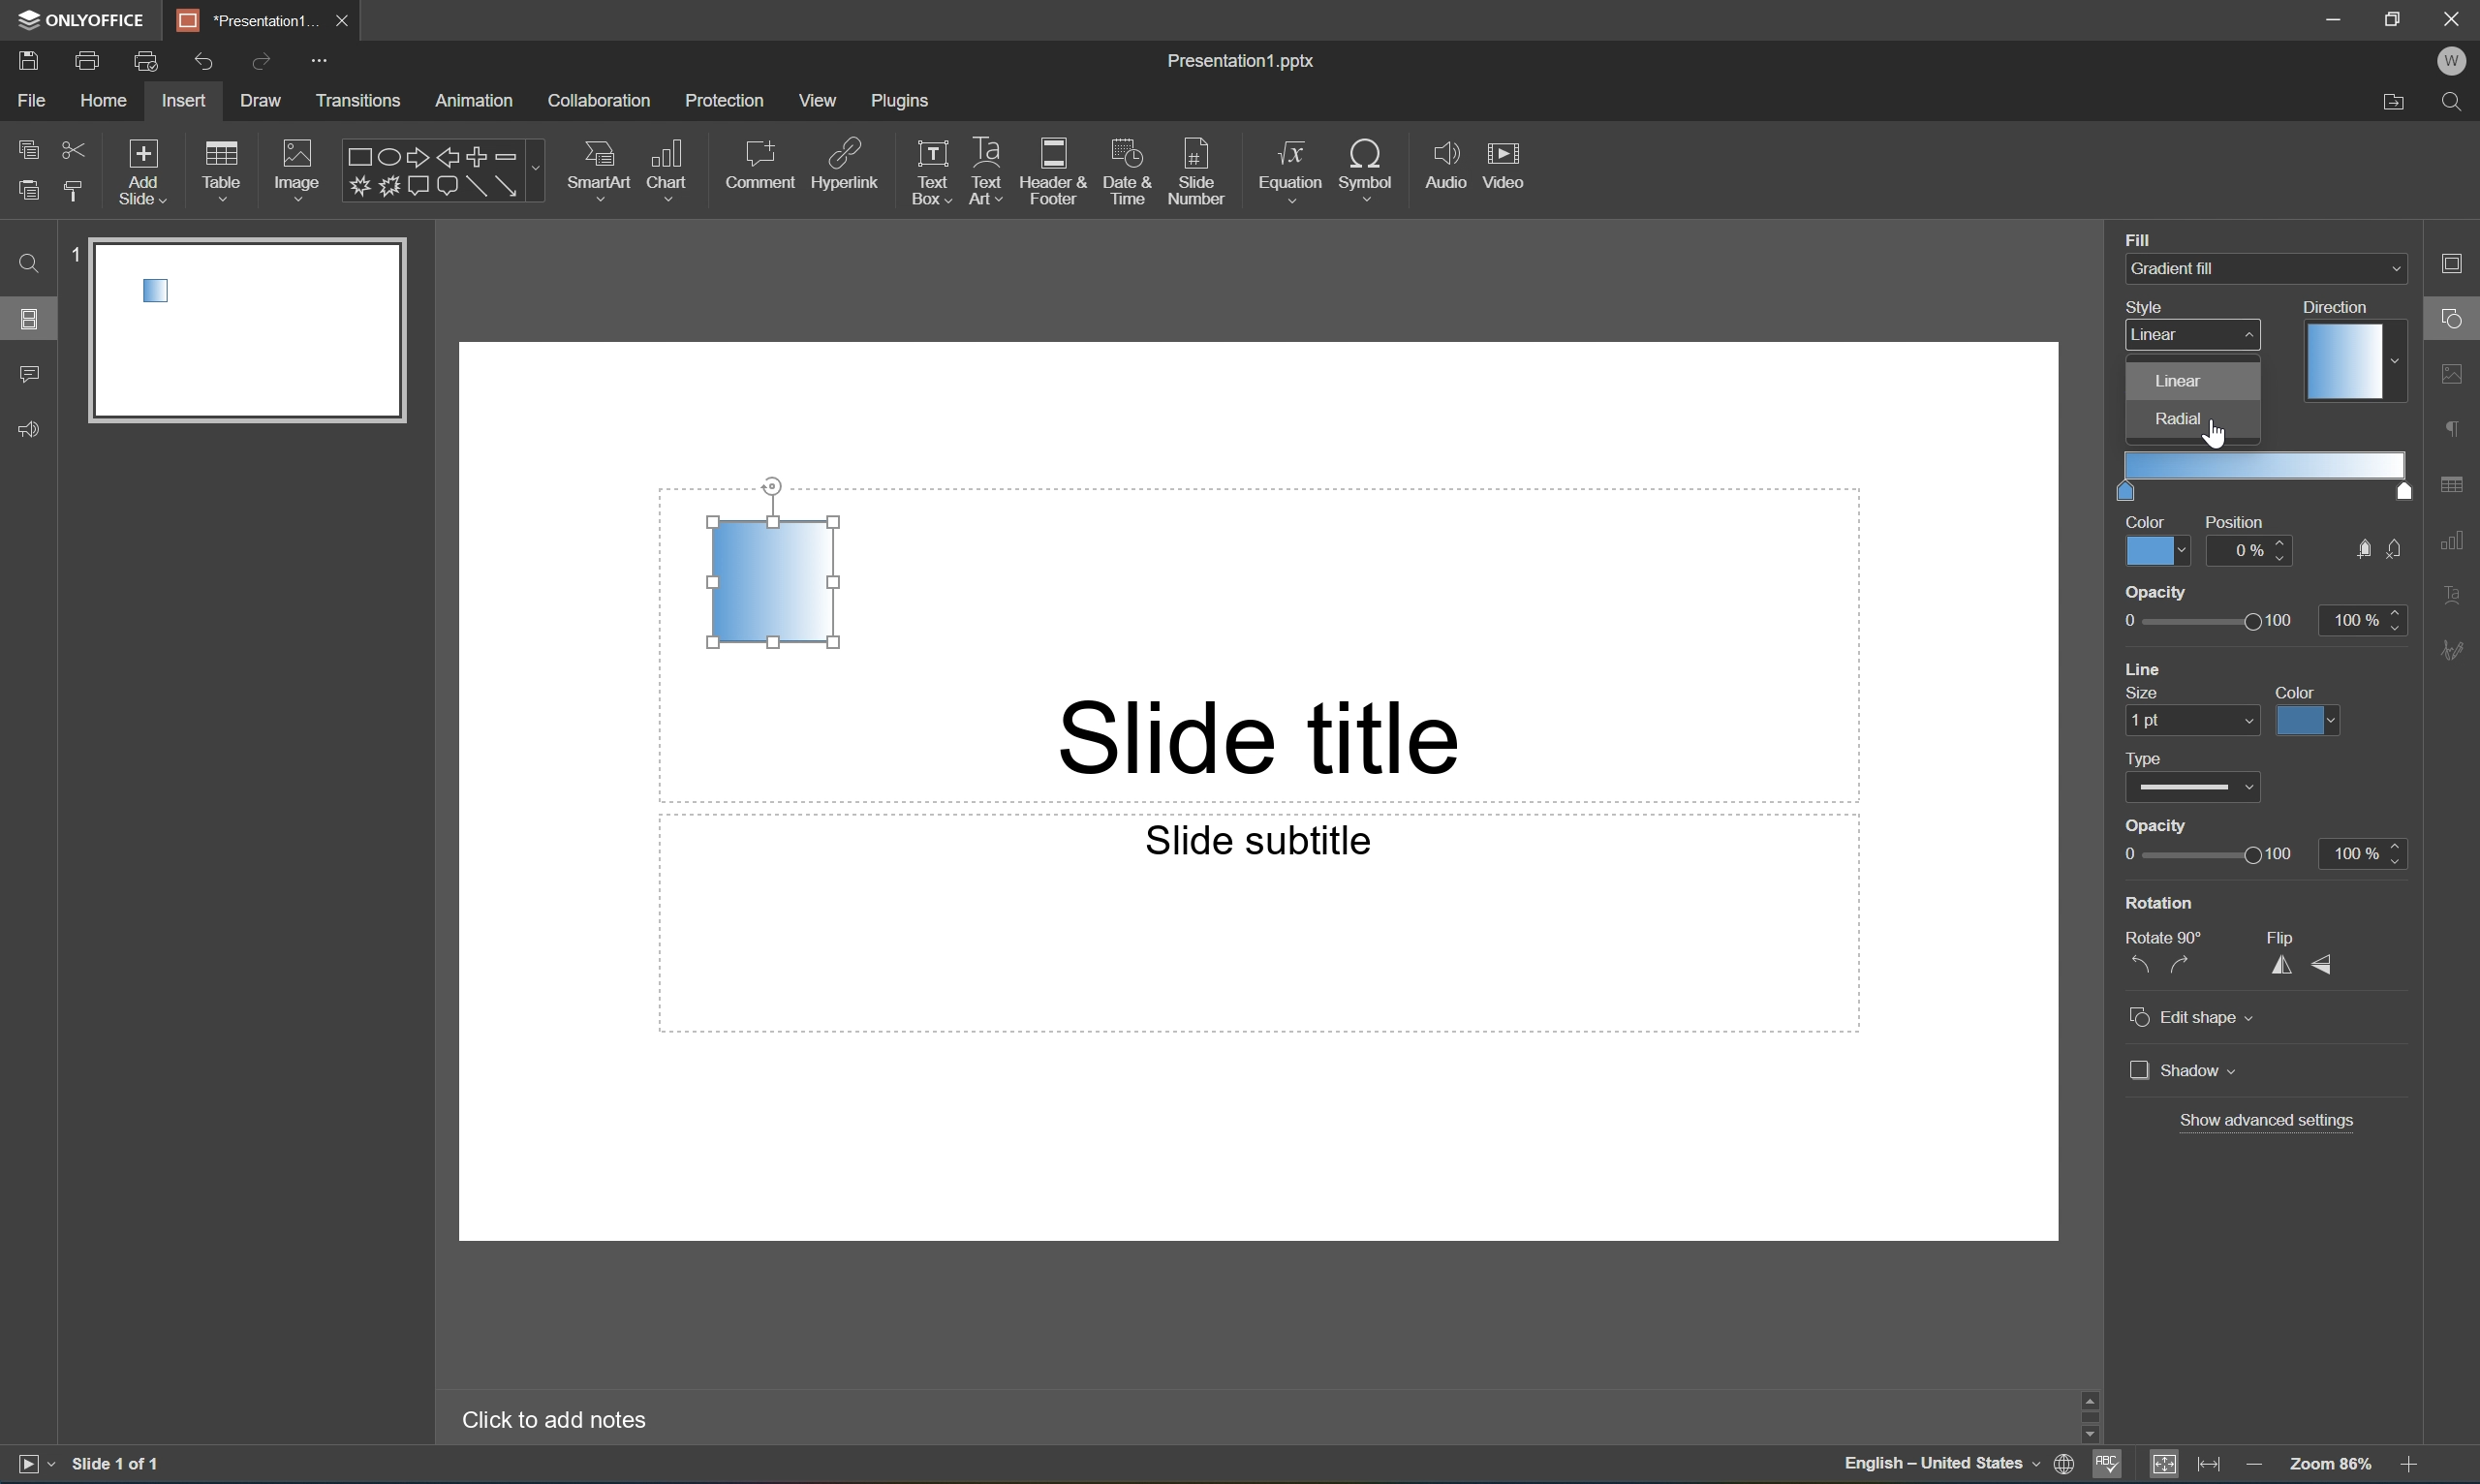  I want to click on Linear, so click(2175, 384).